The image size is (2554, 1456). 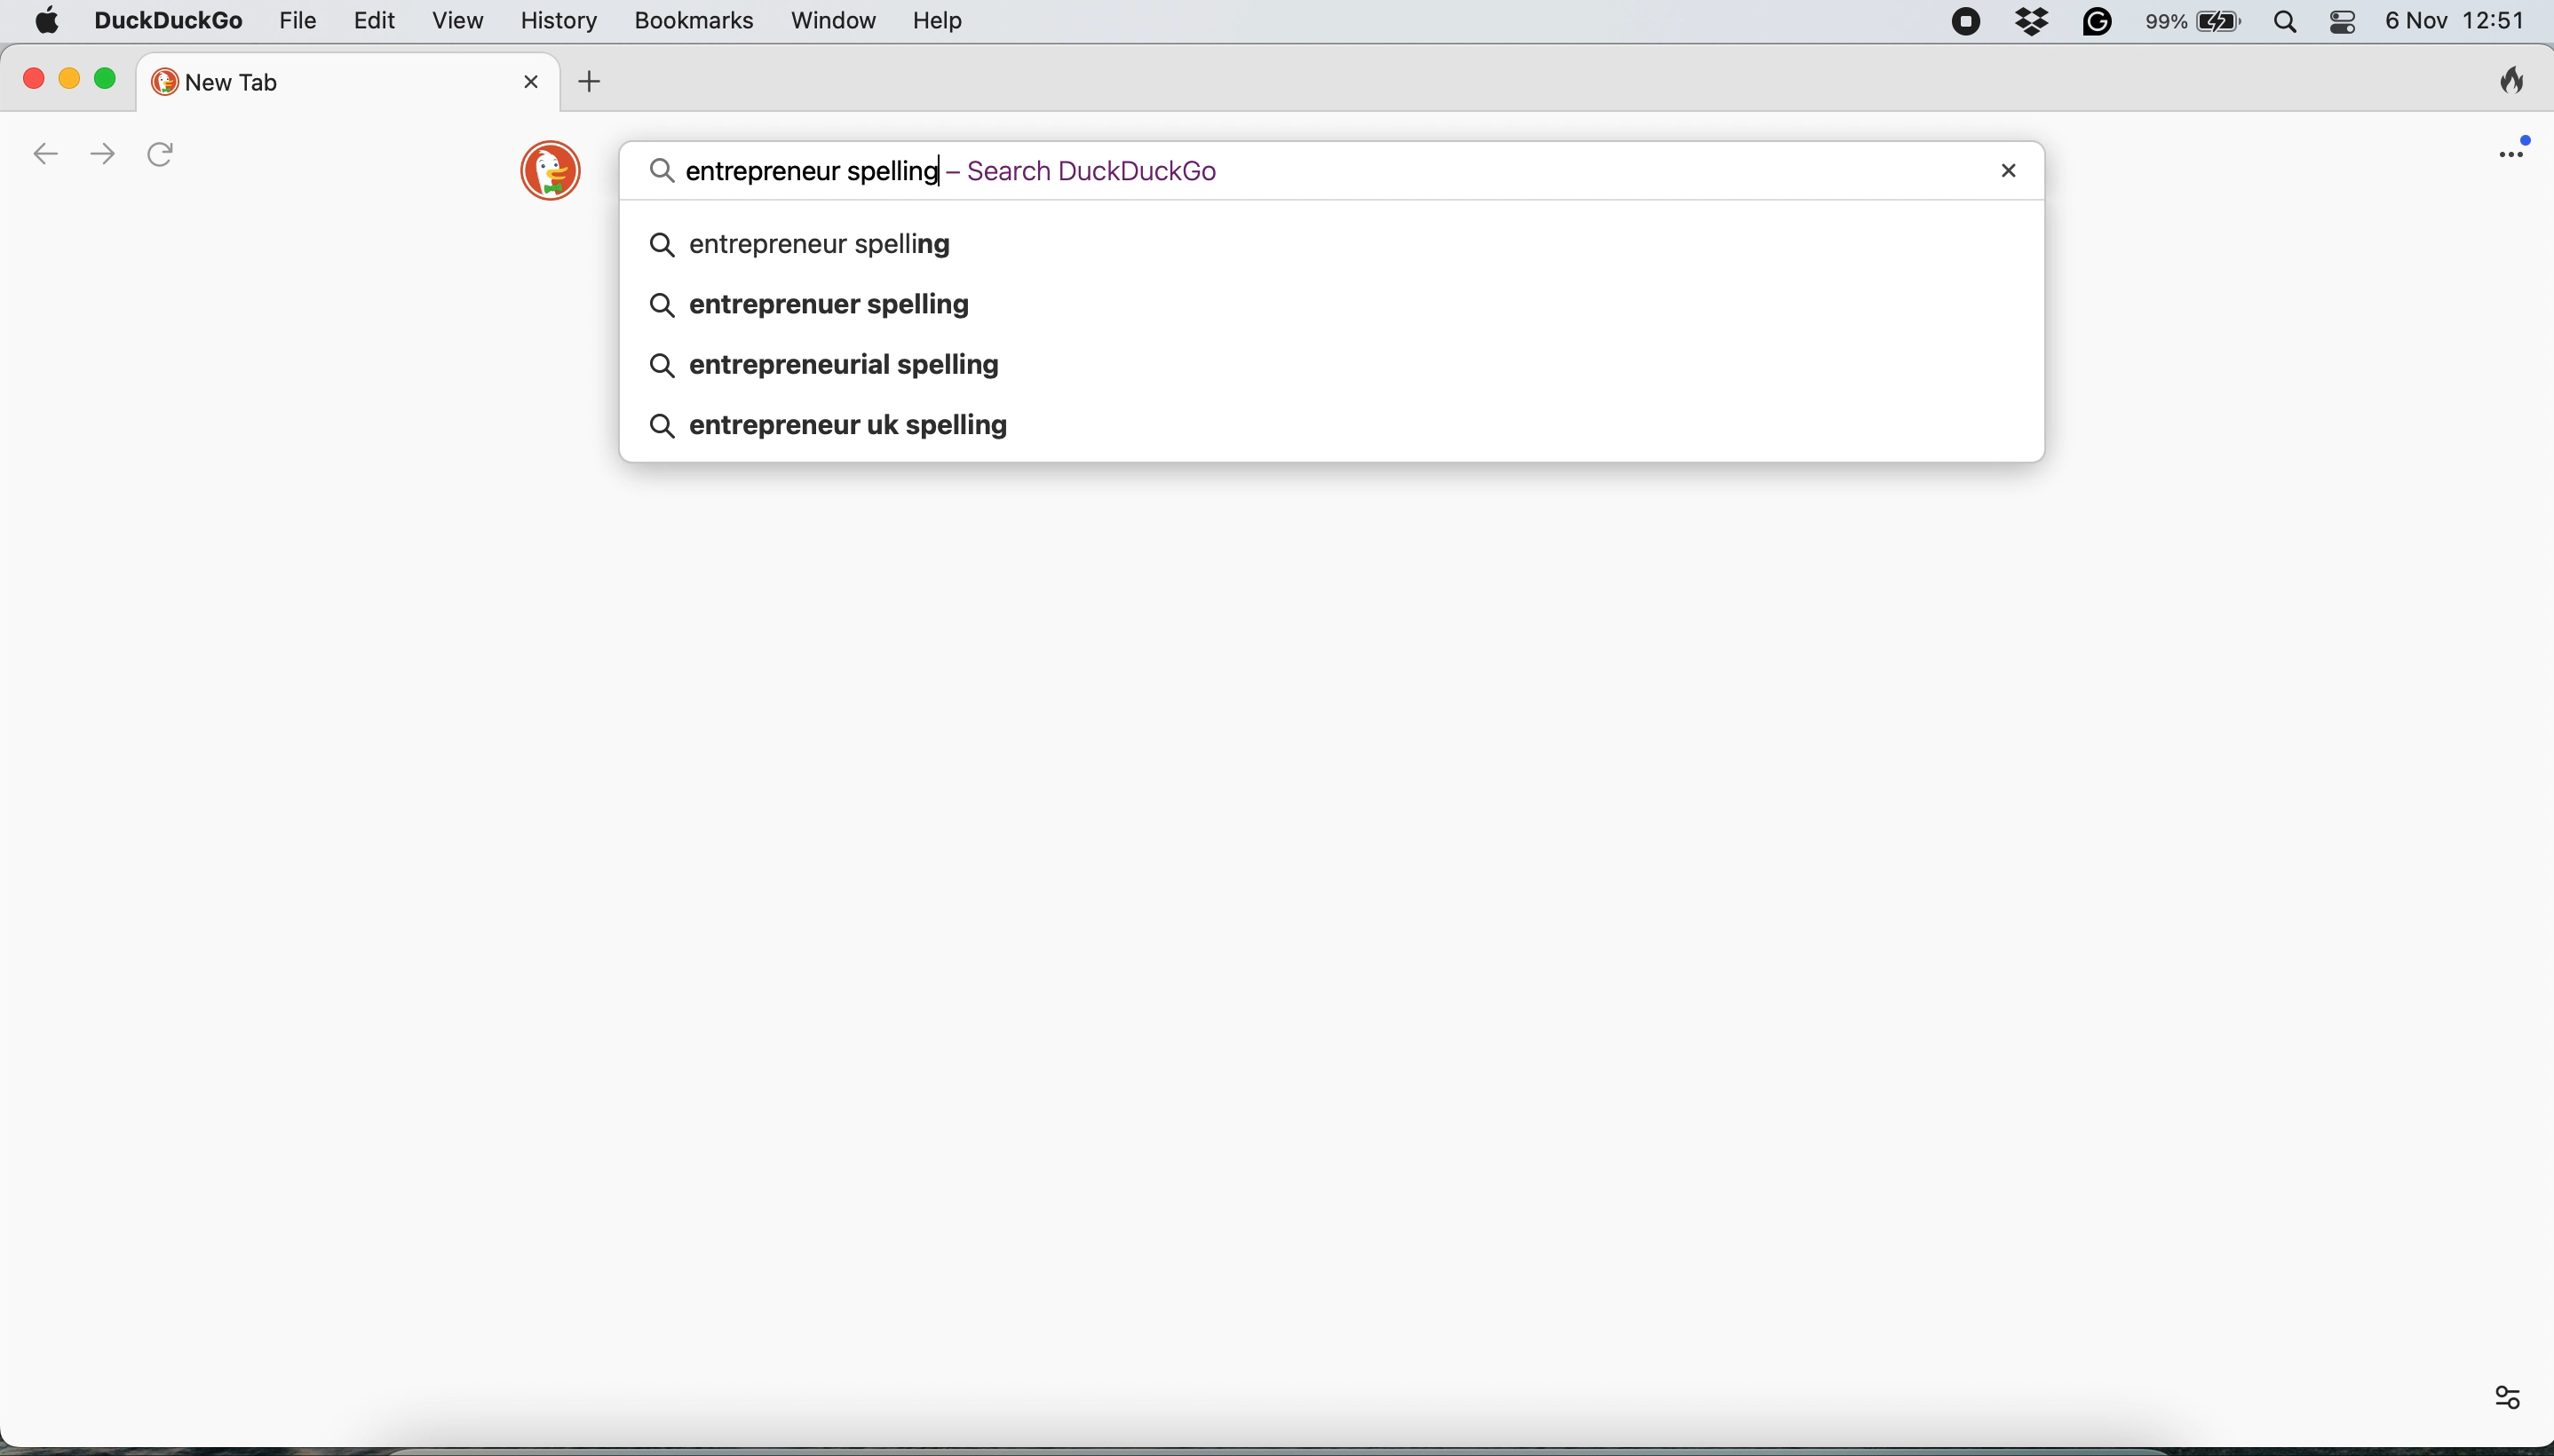 What do you see at coordinates (52, 156) in the screenshot?
I see `go back` at bounding box center [52, 156].